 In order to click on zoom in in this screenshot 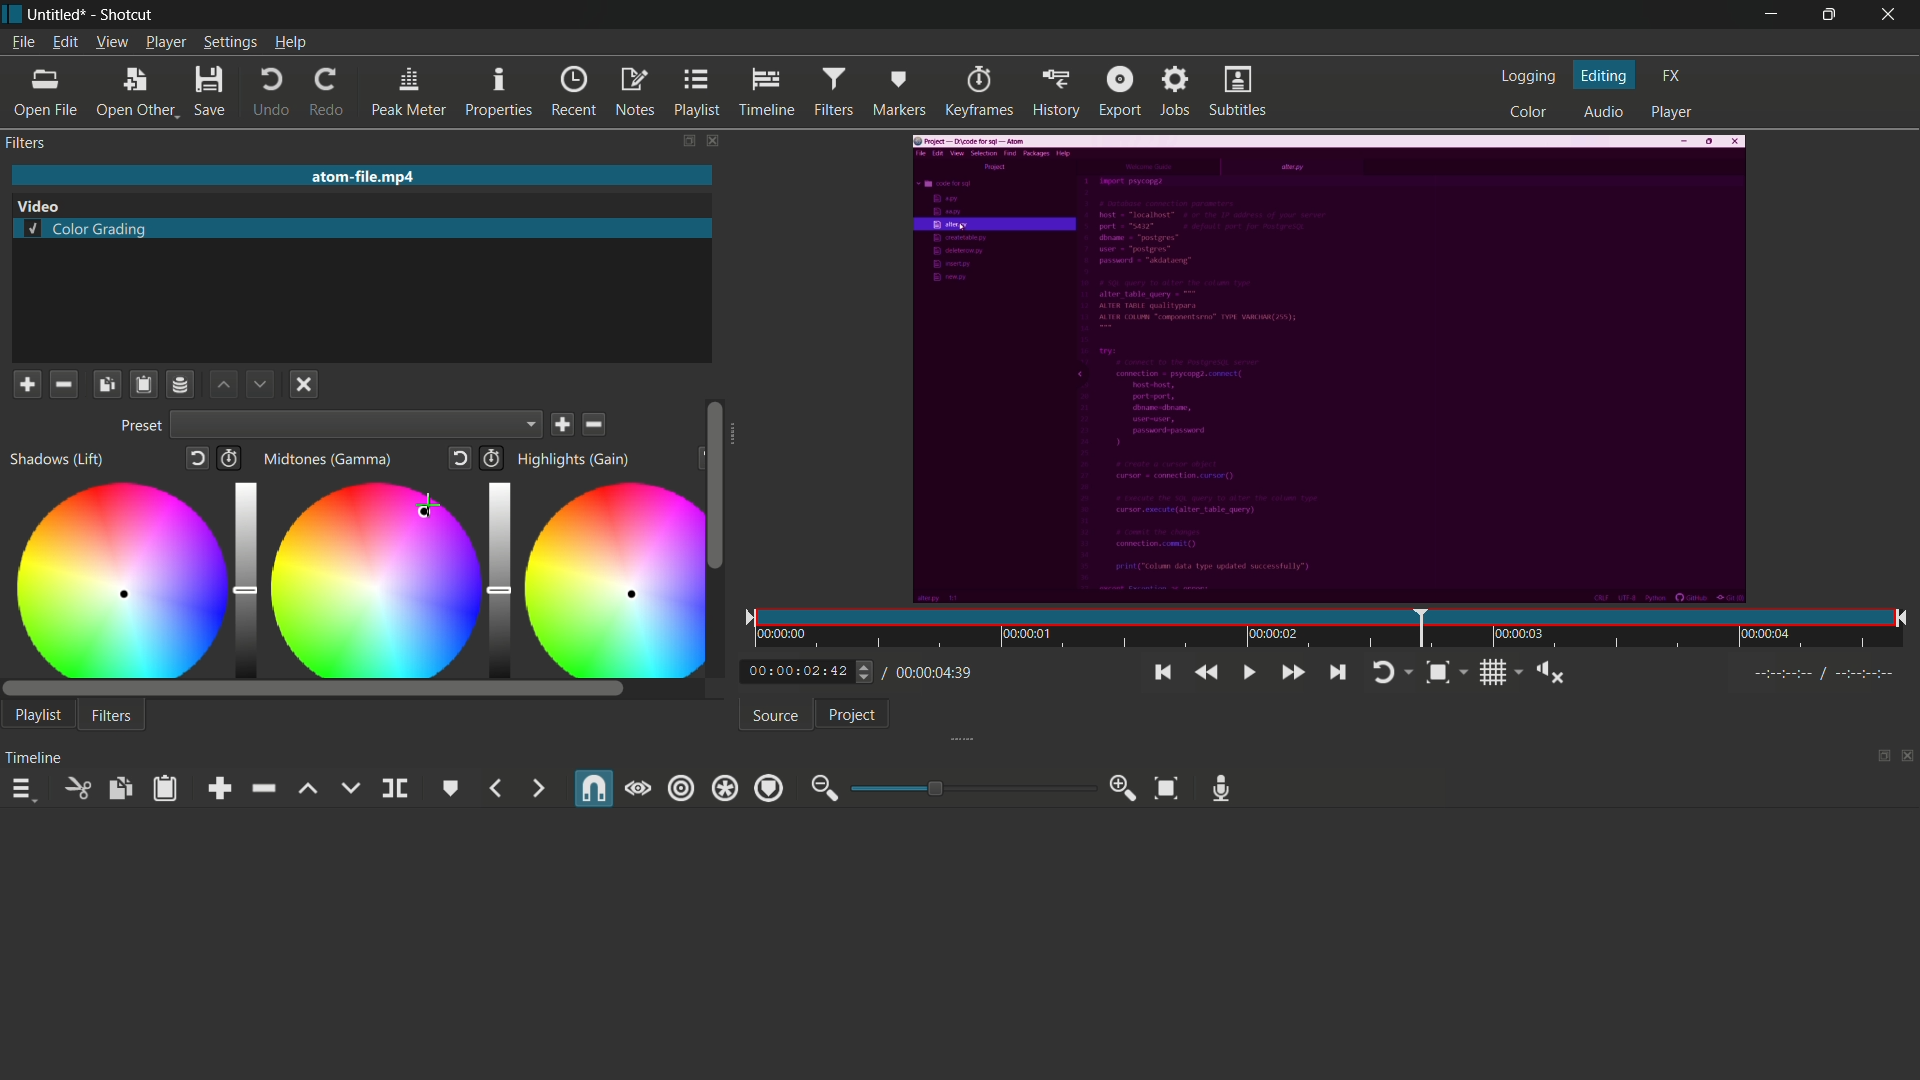, I will do `click(1124, 789)`.